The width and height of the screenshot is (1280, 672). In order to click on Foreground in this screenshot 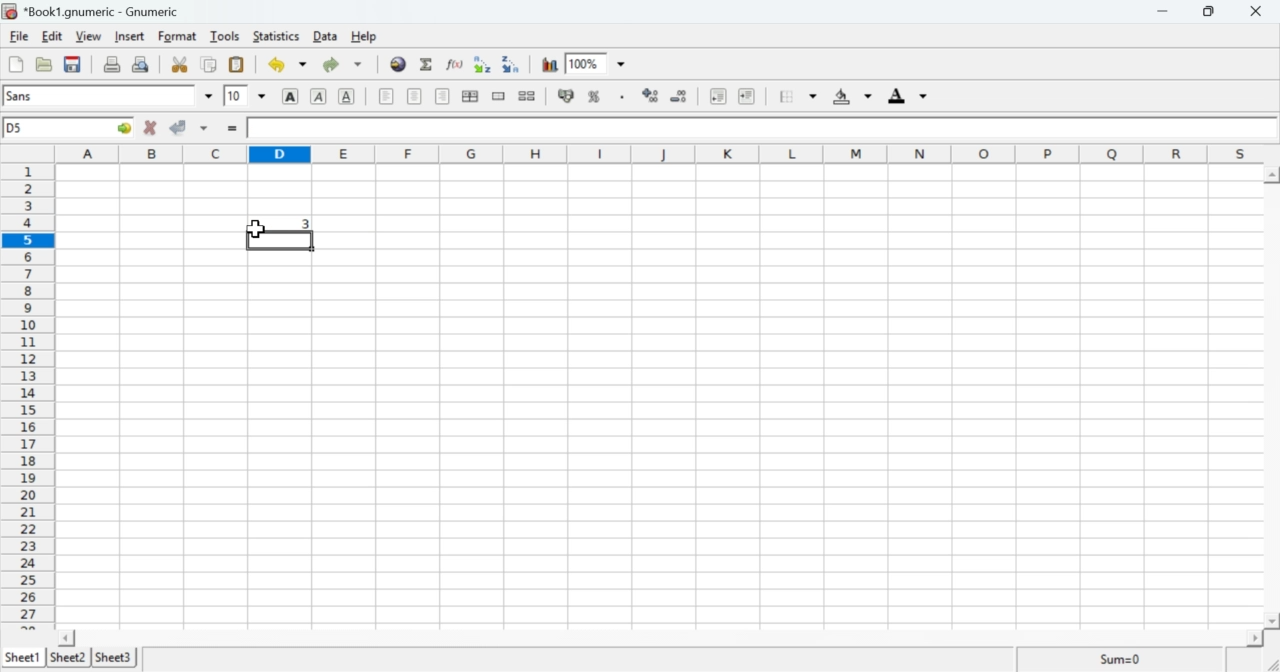, I will do `click(911, 95)`.